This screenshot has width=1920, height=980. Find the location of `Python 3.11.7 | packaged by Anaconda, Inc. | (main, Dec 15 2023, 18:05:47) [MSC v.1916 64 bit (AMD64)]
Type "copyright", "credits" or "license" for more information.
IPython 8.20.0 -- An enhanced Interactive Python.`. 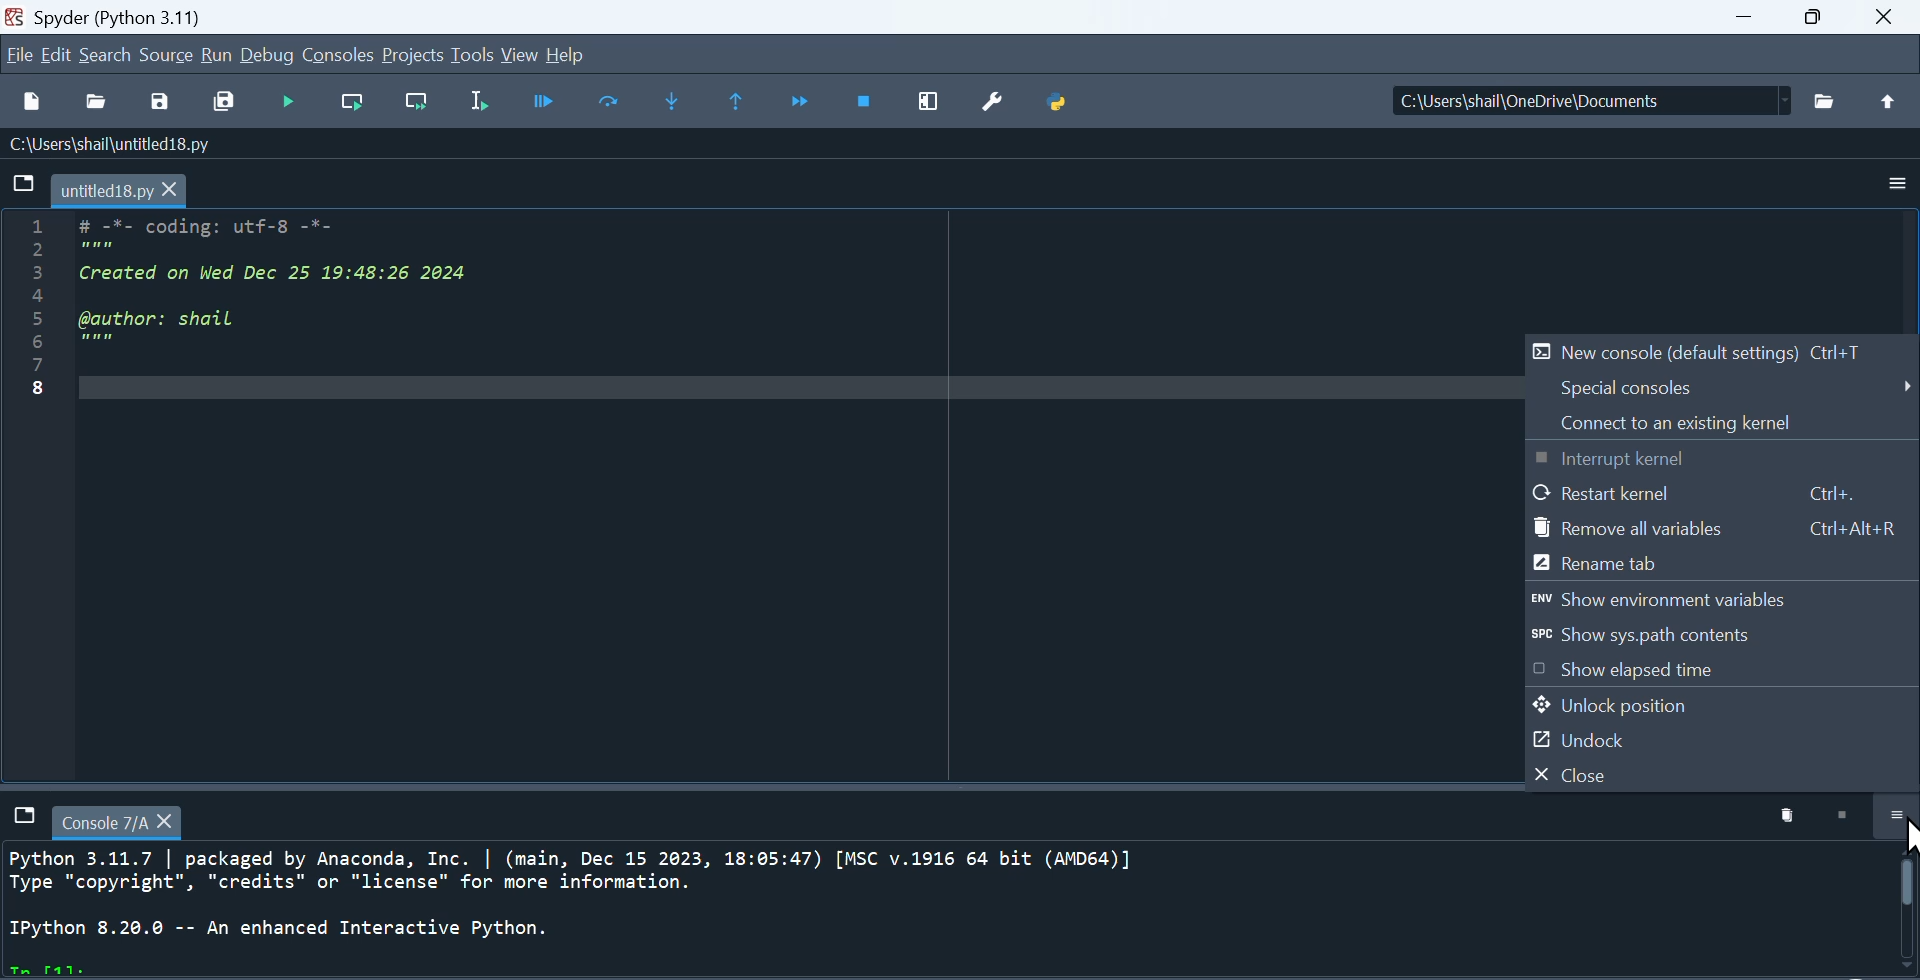

Python 3.11.7 | packaged by Anaconda, Inc. | (main, Dec 15 2023, 18:05:47) [MSC v.1916 64 bit (AMD64)]
Type "copyright", "credits" or "license" for more information.
IPython 8.20.0 -- An enhanced Interactive Python. is located at coordinates (944, 913).